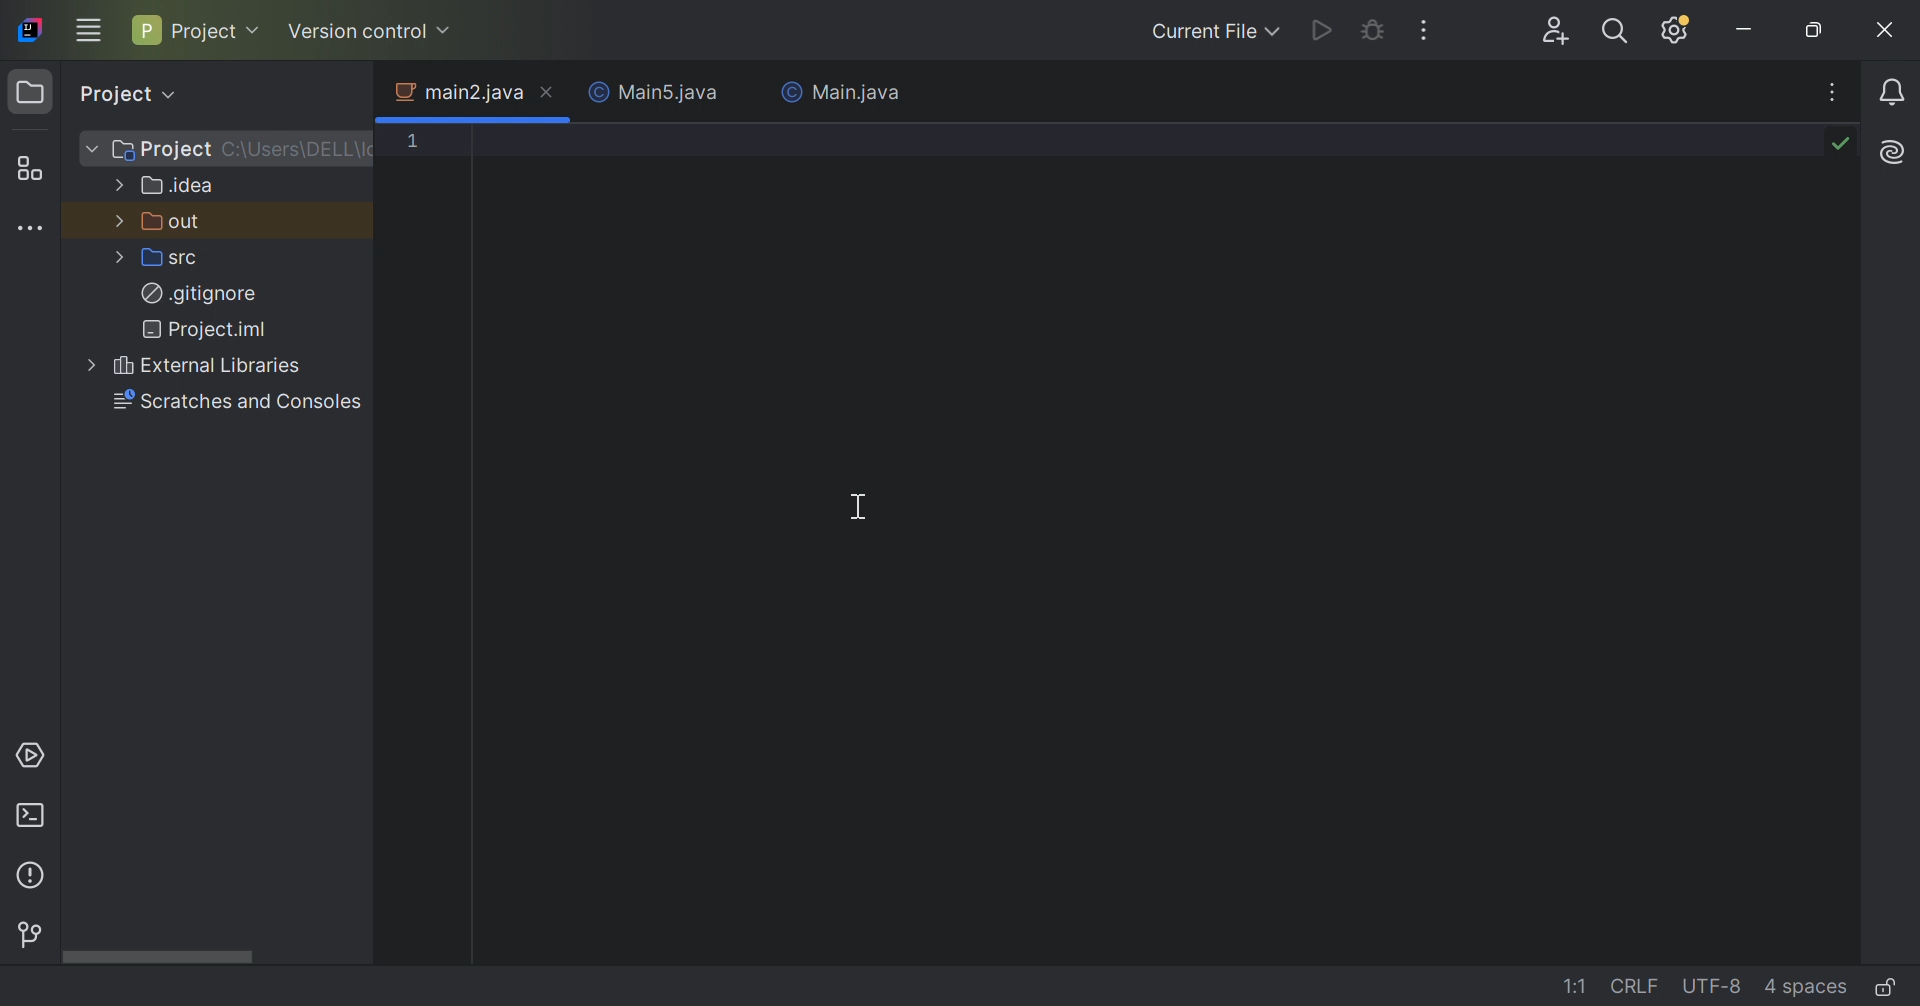 The width and height of the screenshot is (1920, 1006). What do you see at coordinates (178, 184) in the screenshot?
I see `.idea` at bounding box center [178, 184].